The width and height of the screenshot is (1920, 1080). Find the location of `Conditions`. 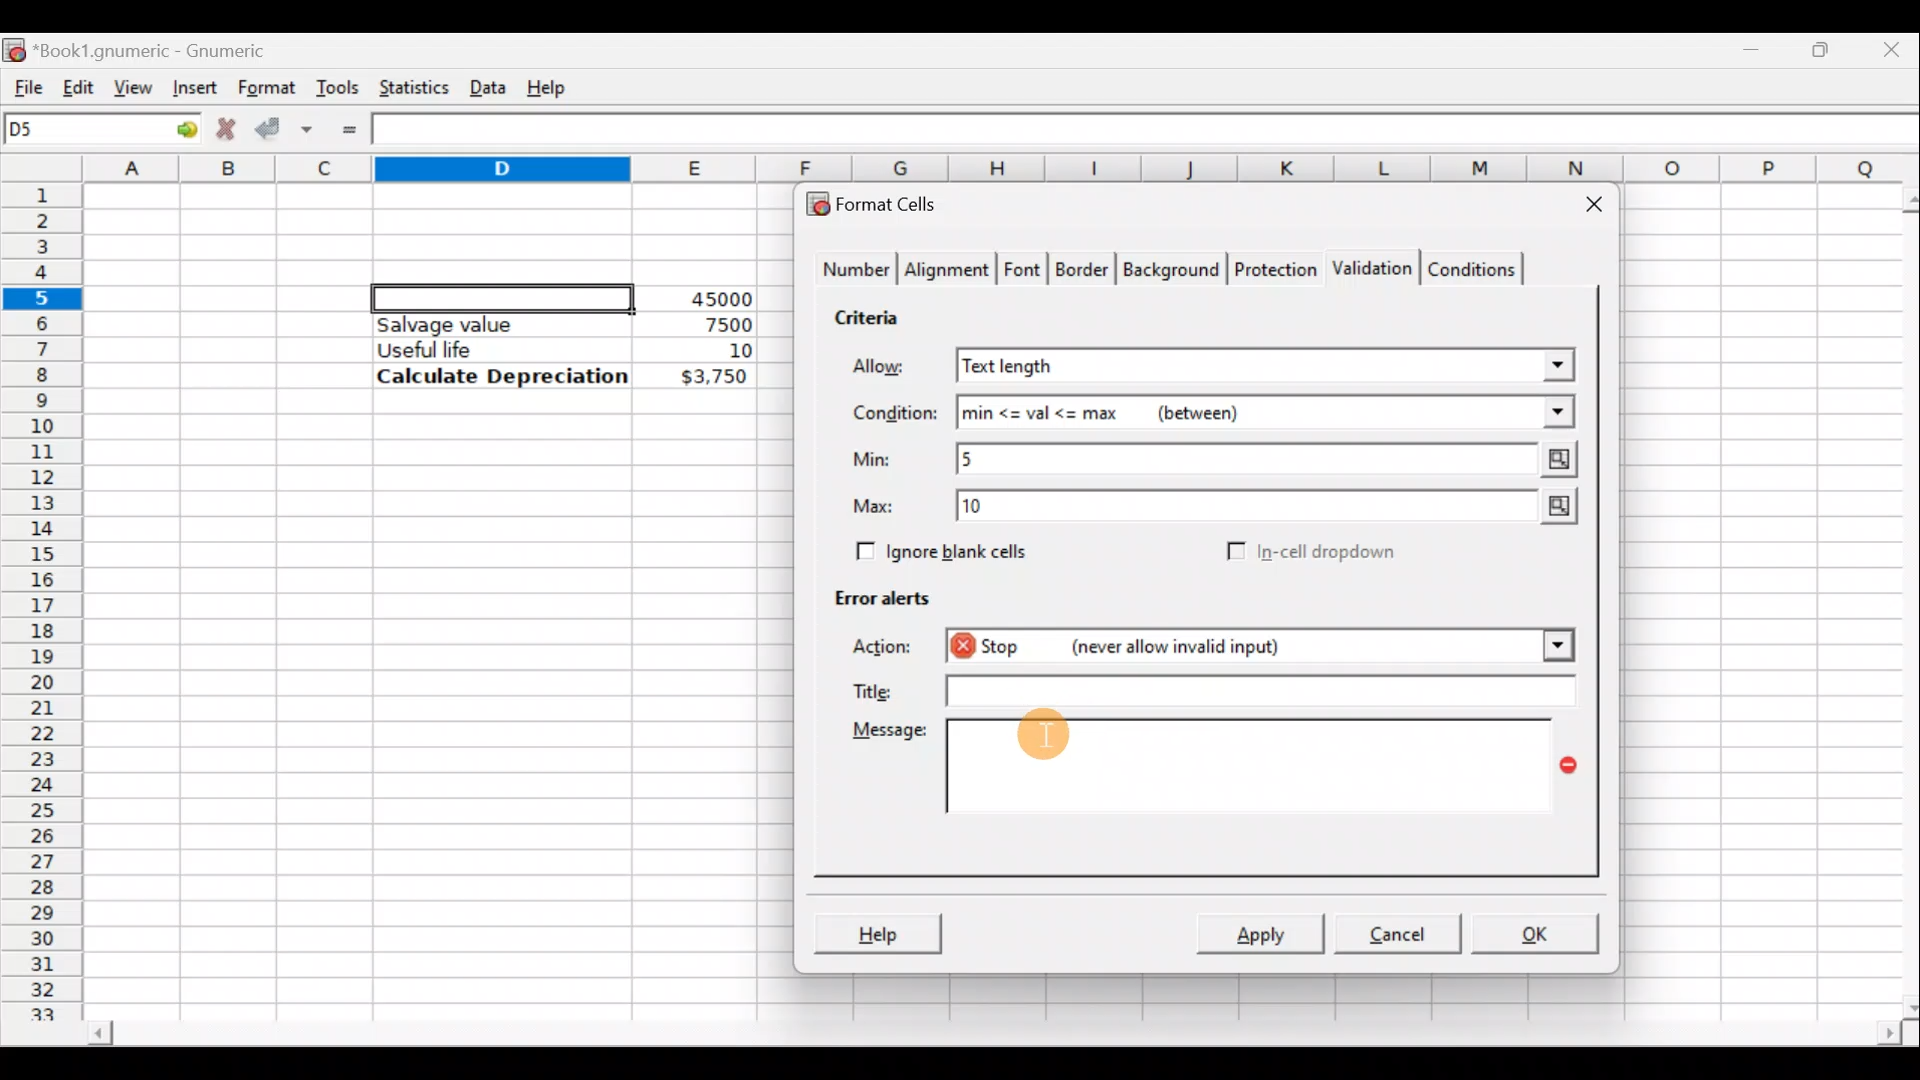

Conditions is located at coordinates (1471, 268).